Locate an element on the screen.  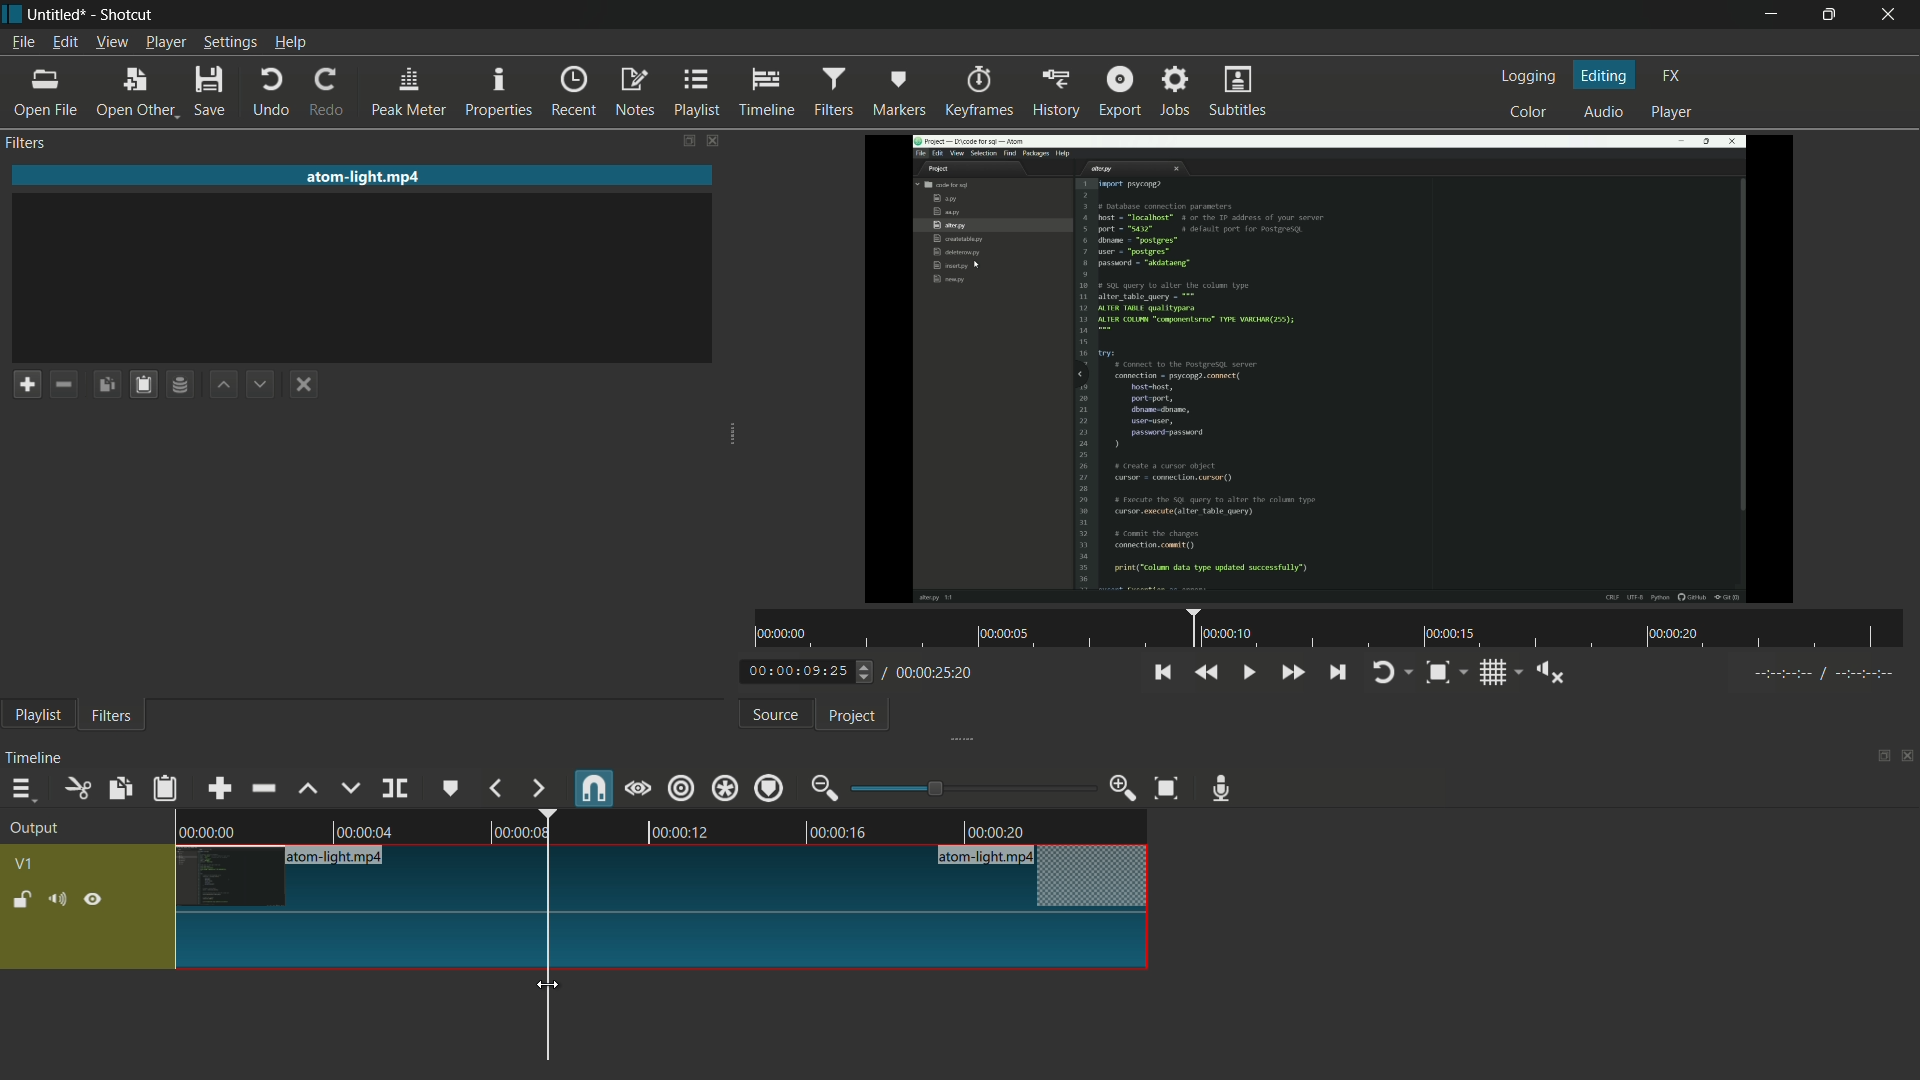
close app is located at coordinates (1895, 15).